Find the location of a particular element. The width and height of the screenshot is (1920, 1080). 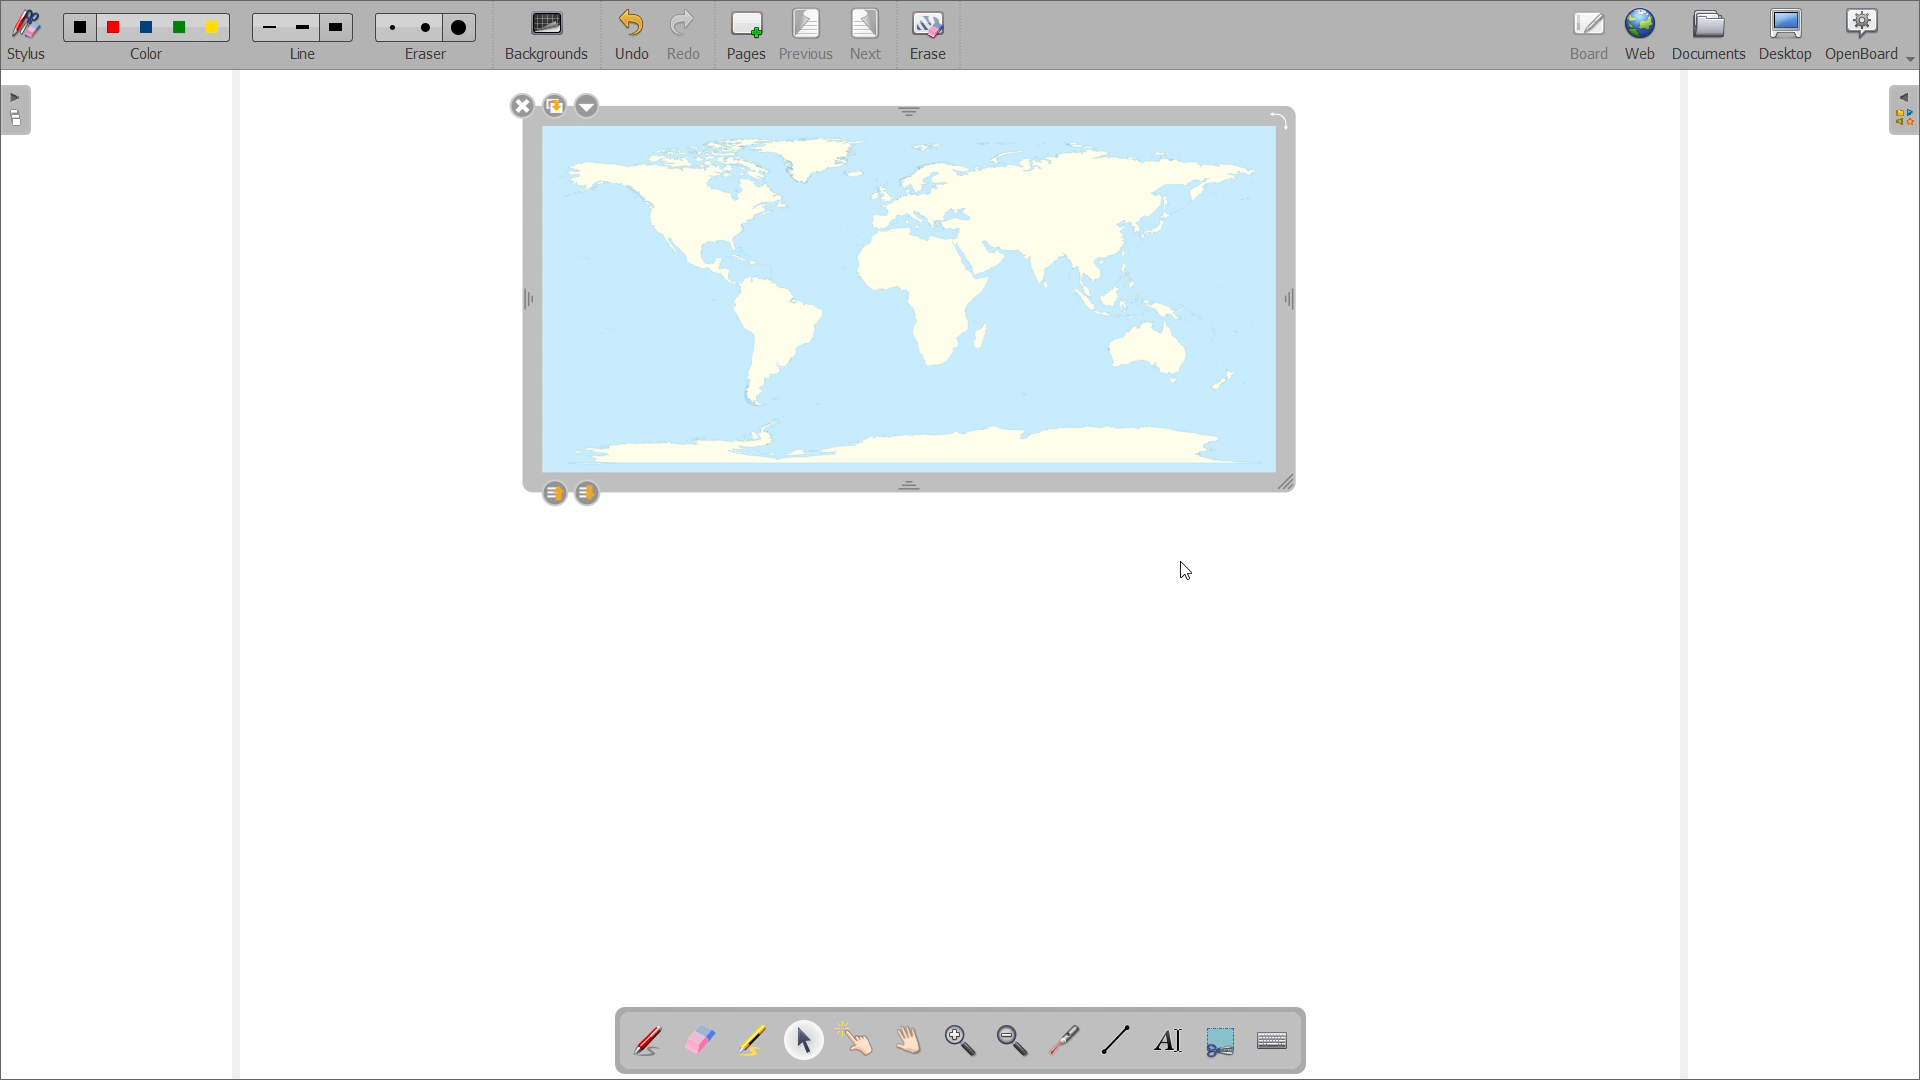

erase annotations is located at coordinates (699, 1038).